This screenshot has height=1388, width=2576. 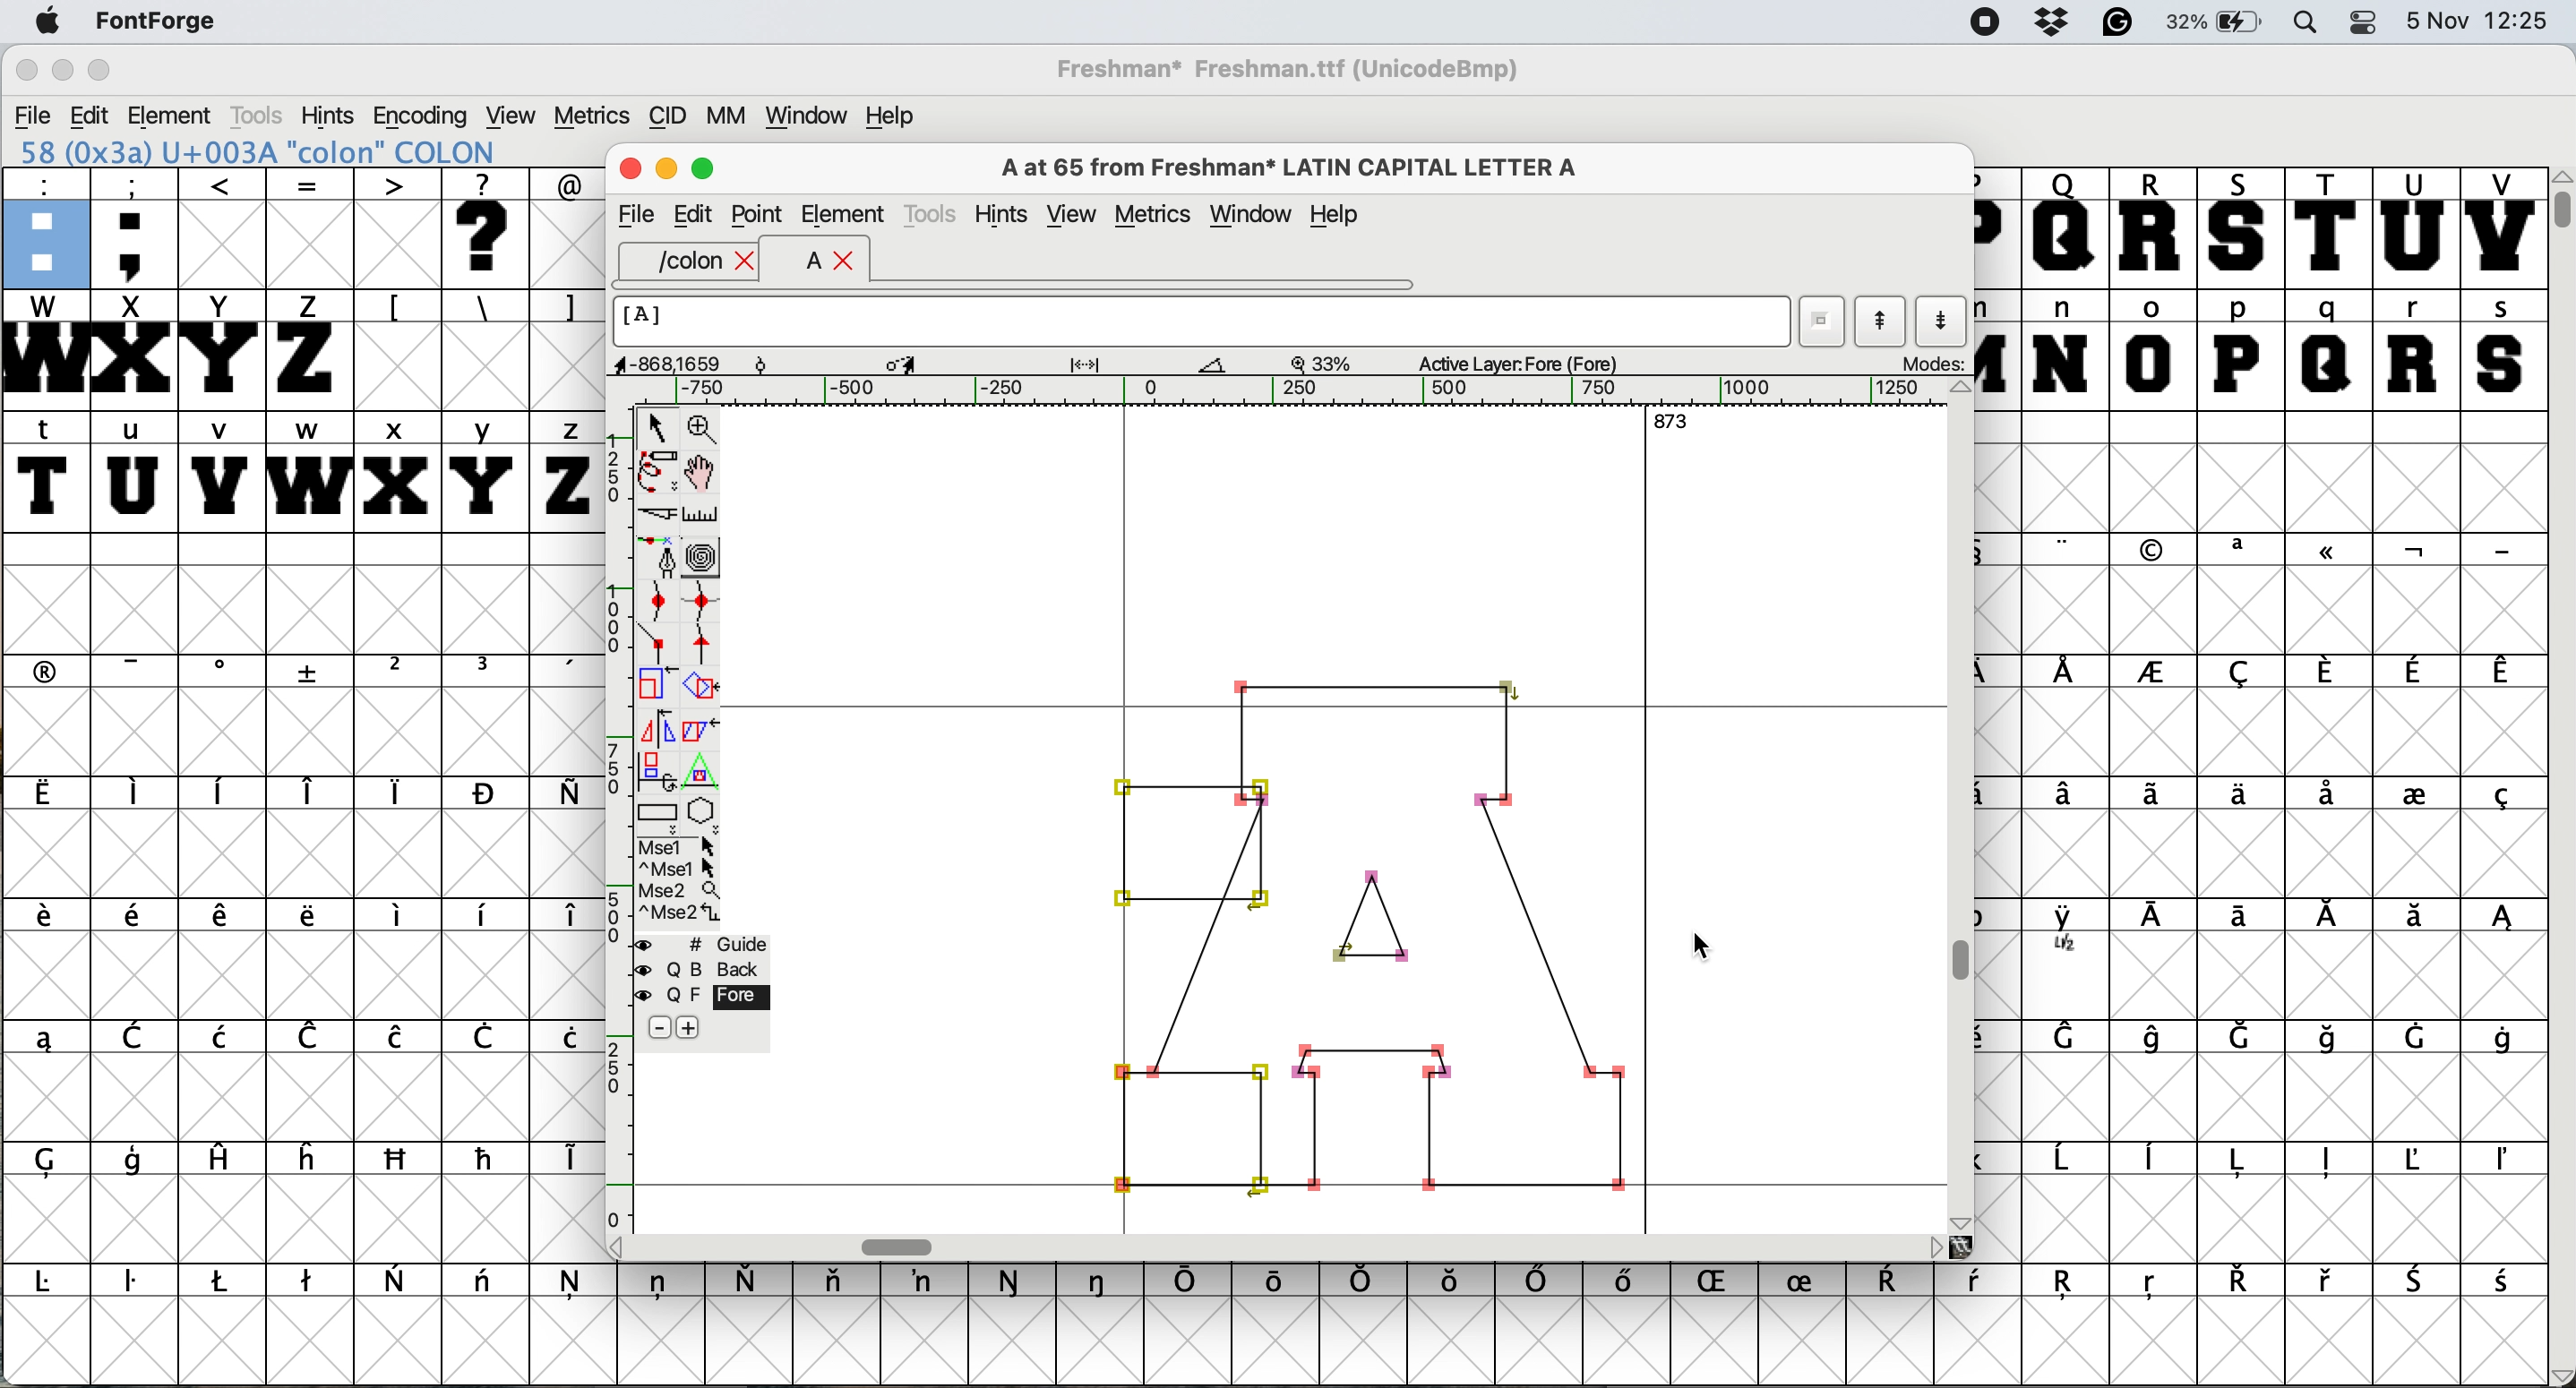 What do you see at coordinates (934, 213) in the screenshot?
I see `tools` at bounding box center [934, 213].